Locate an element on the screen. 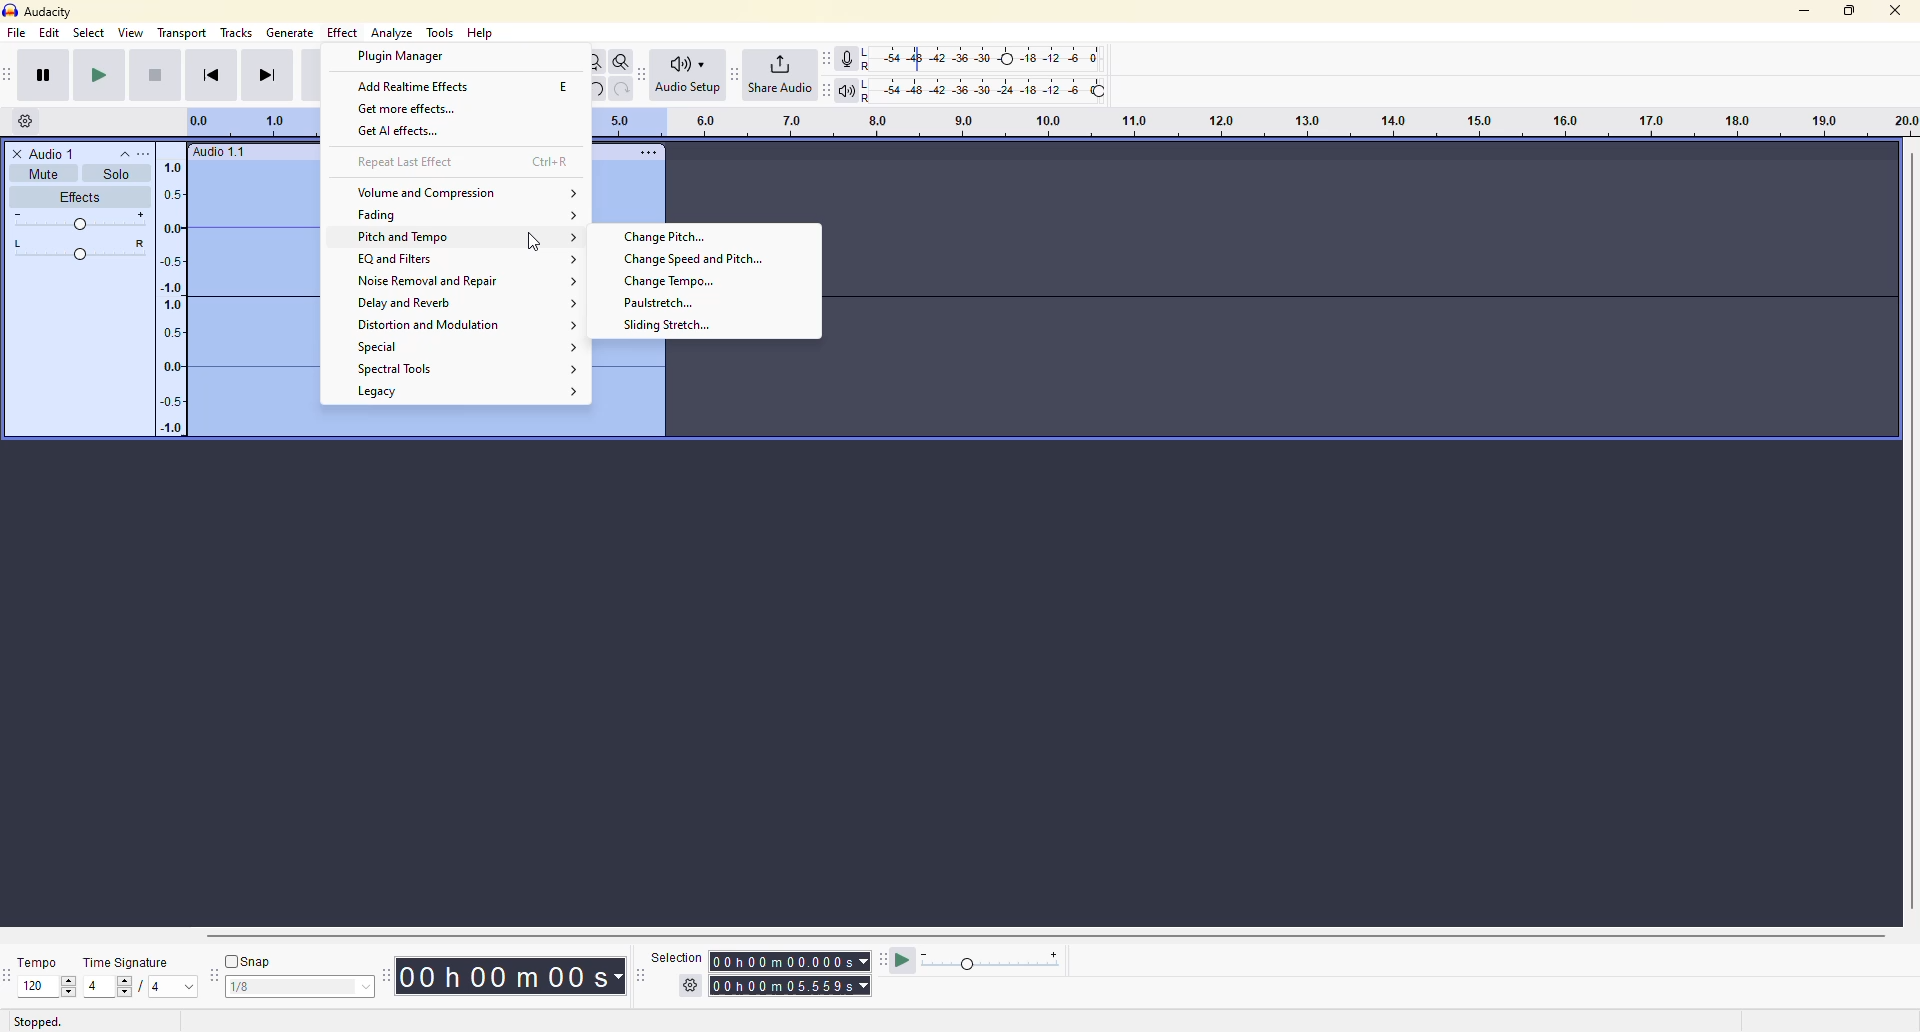 The width and height of the screenshot is (1920, 1032). more is located at coordinates (155, 151).